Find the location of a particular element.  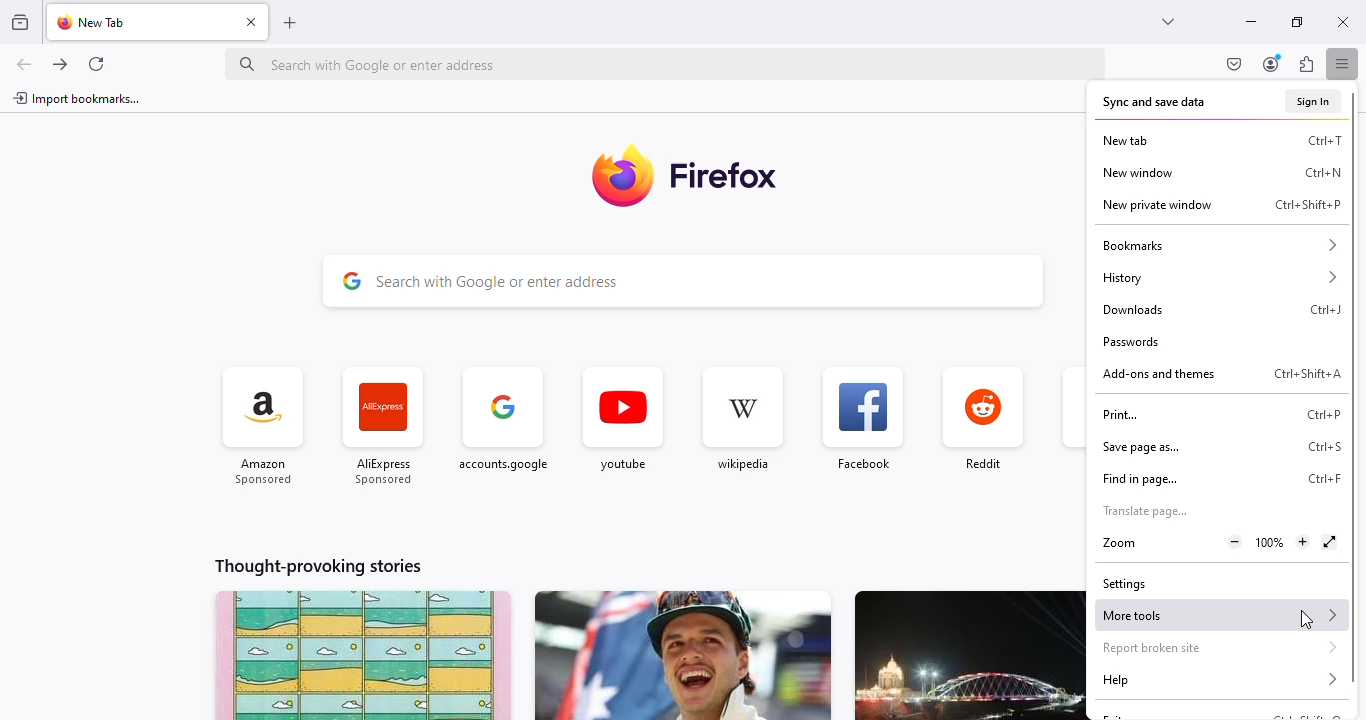

print is located at coordinates (1120, 415).